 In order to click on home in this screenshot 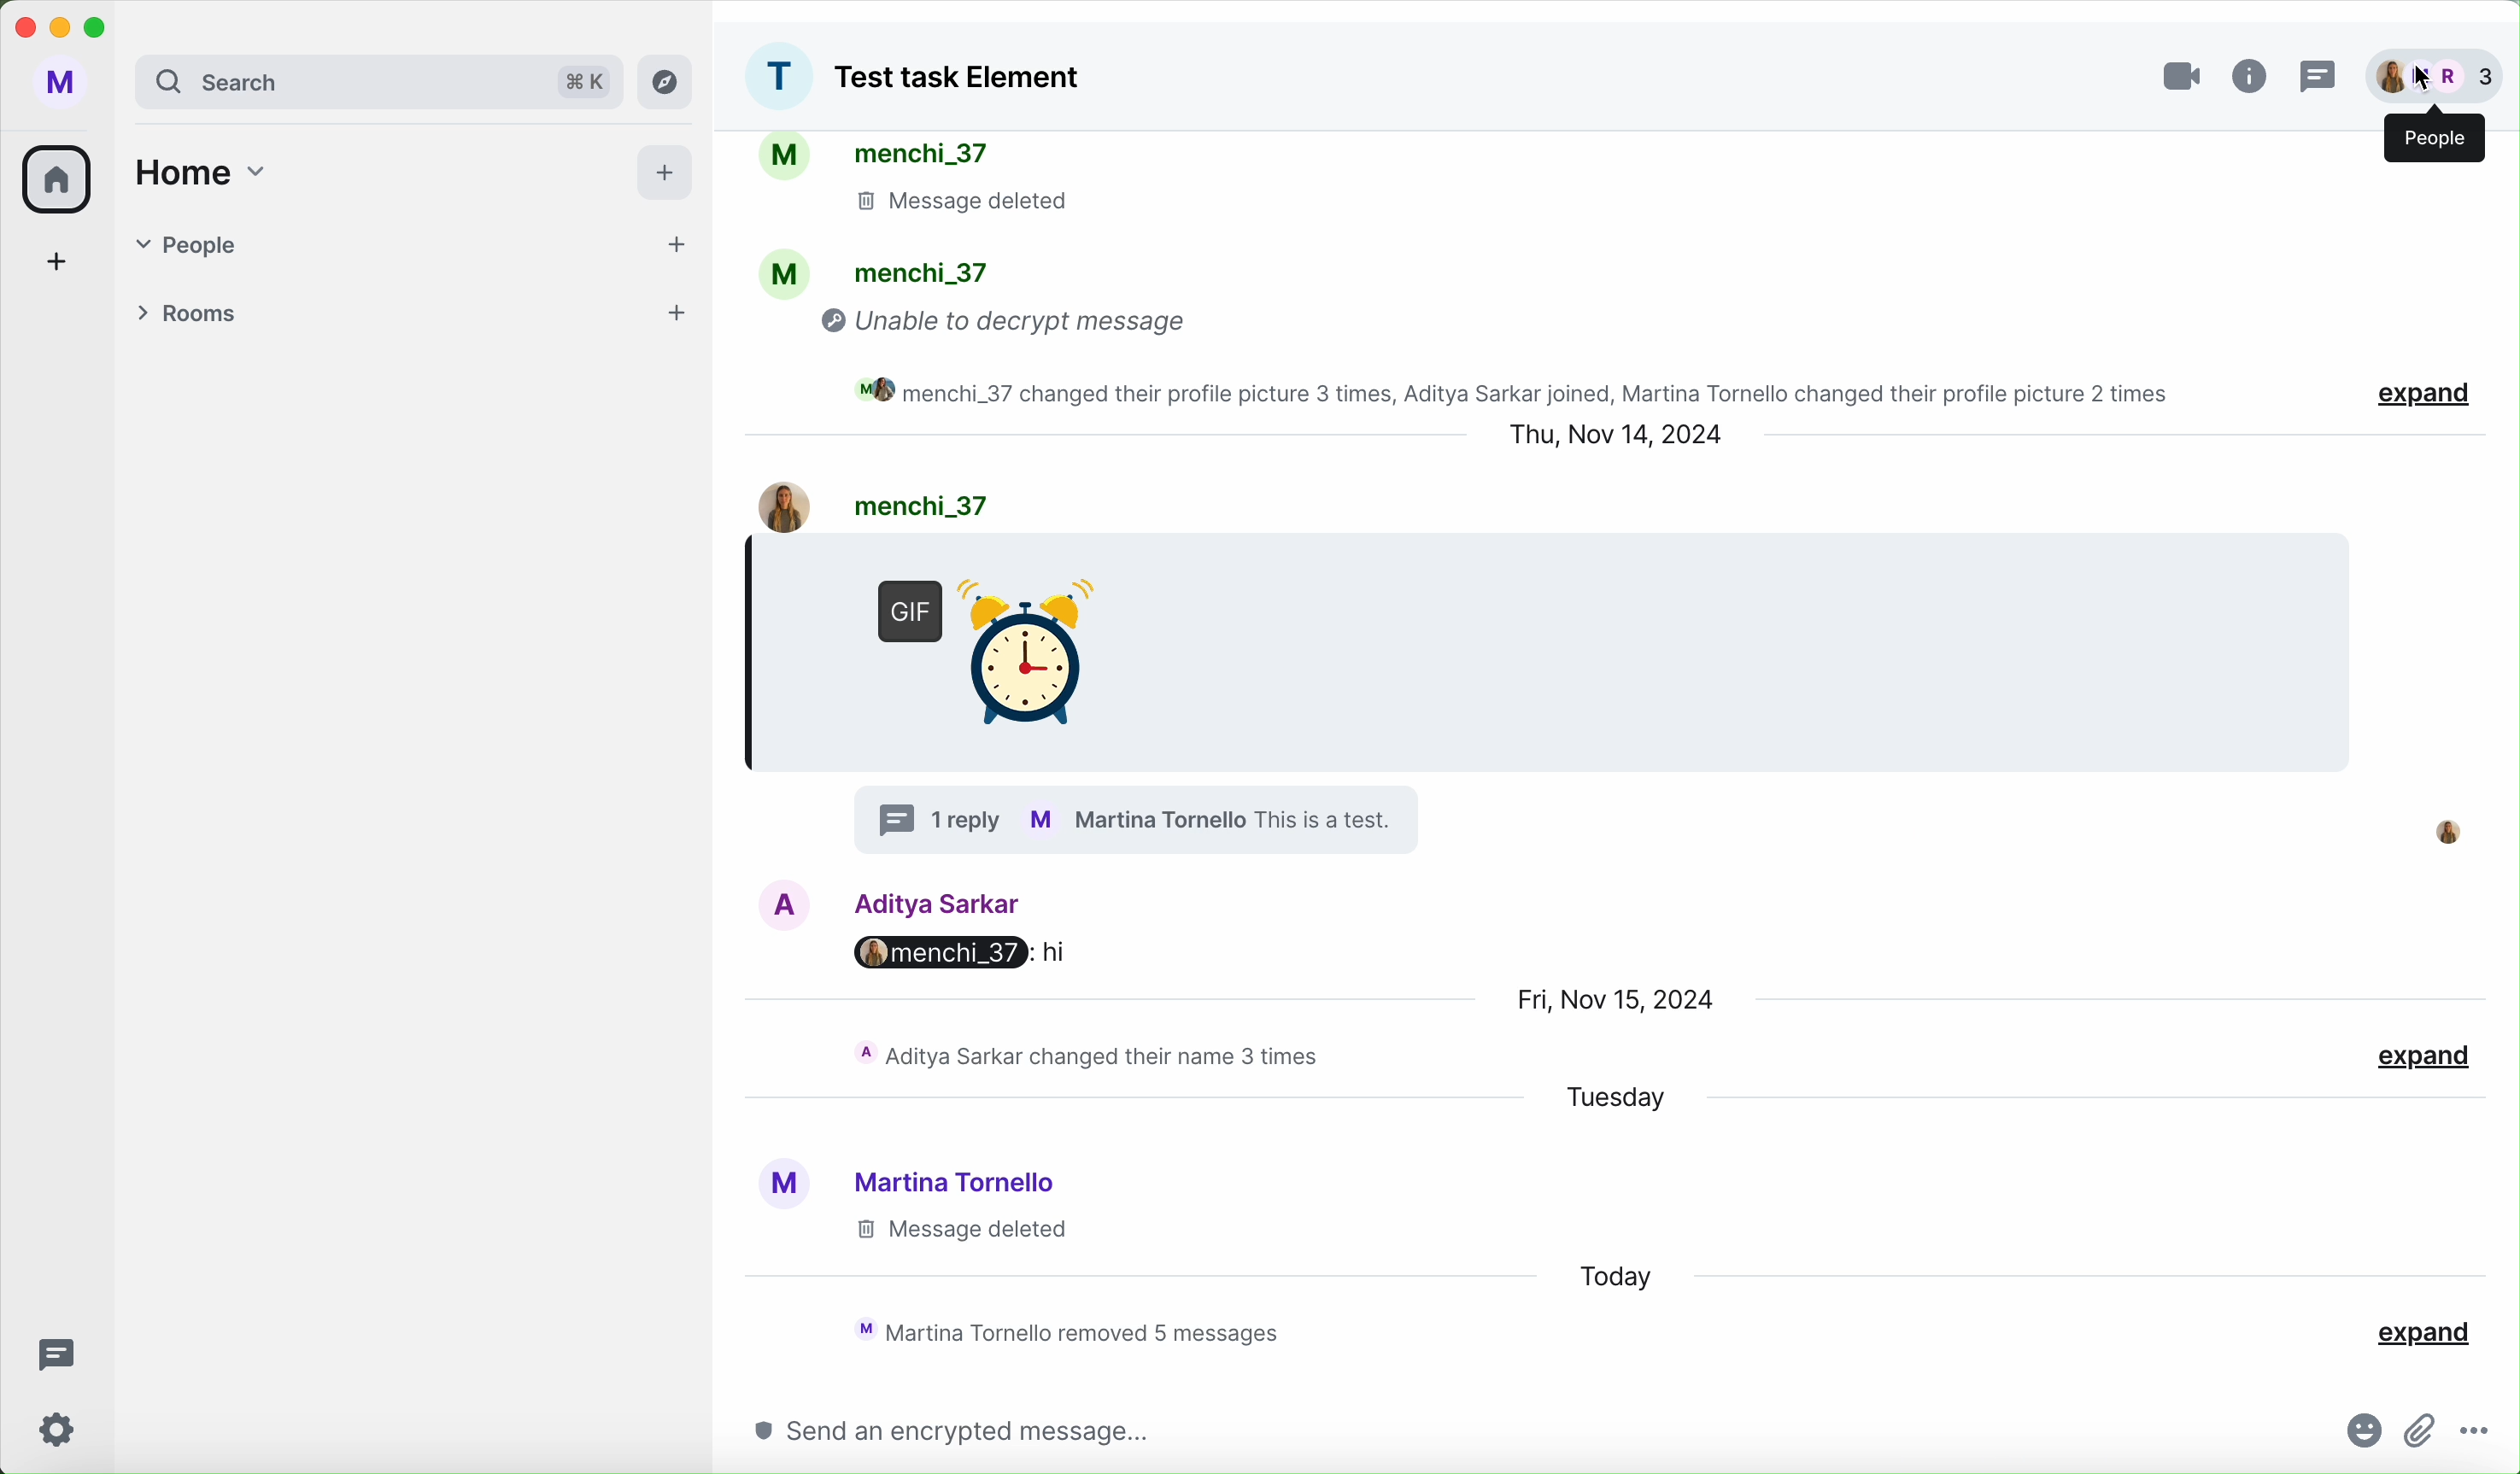, I will do `click(208, 175)`.